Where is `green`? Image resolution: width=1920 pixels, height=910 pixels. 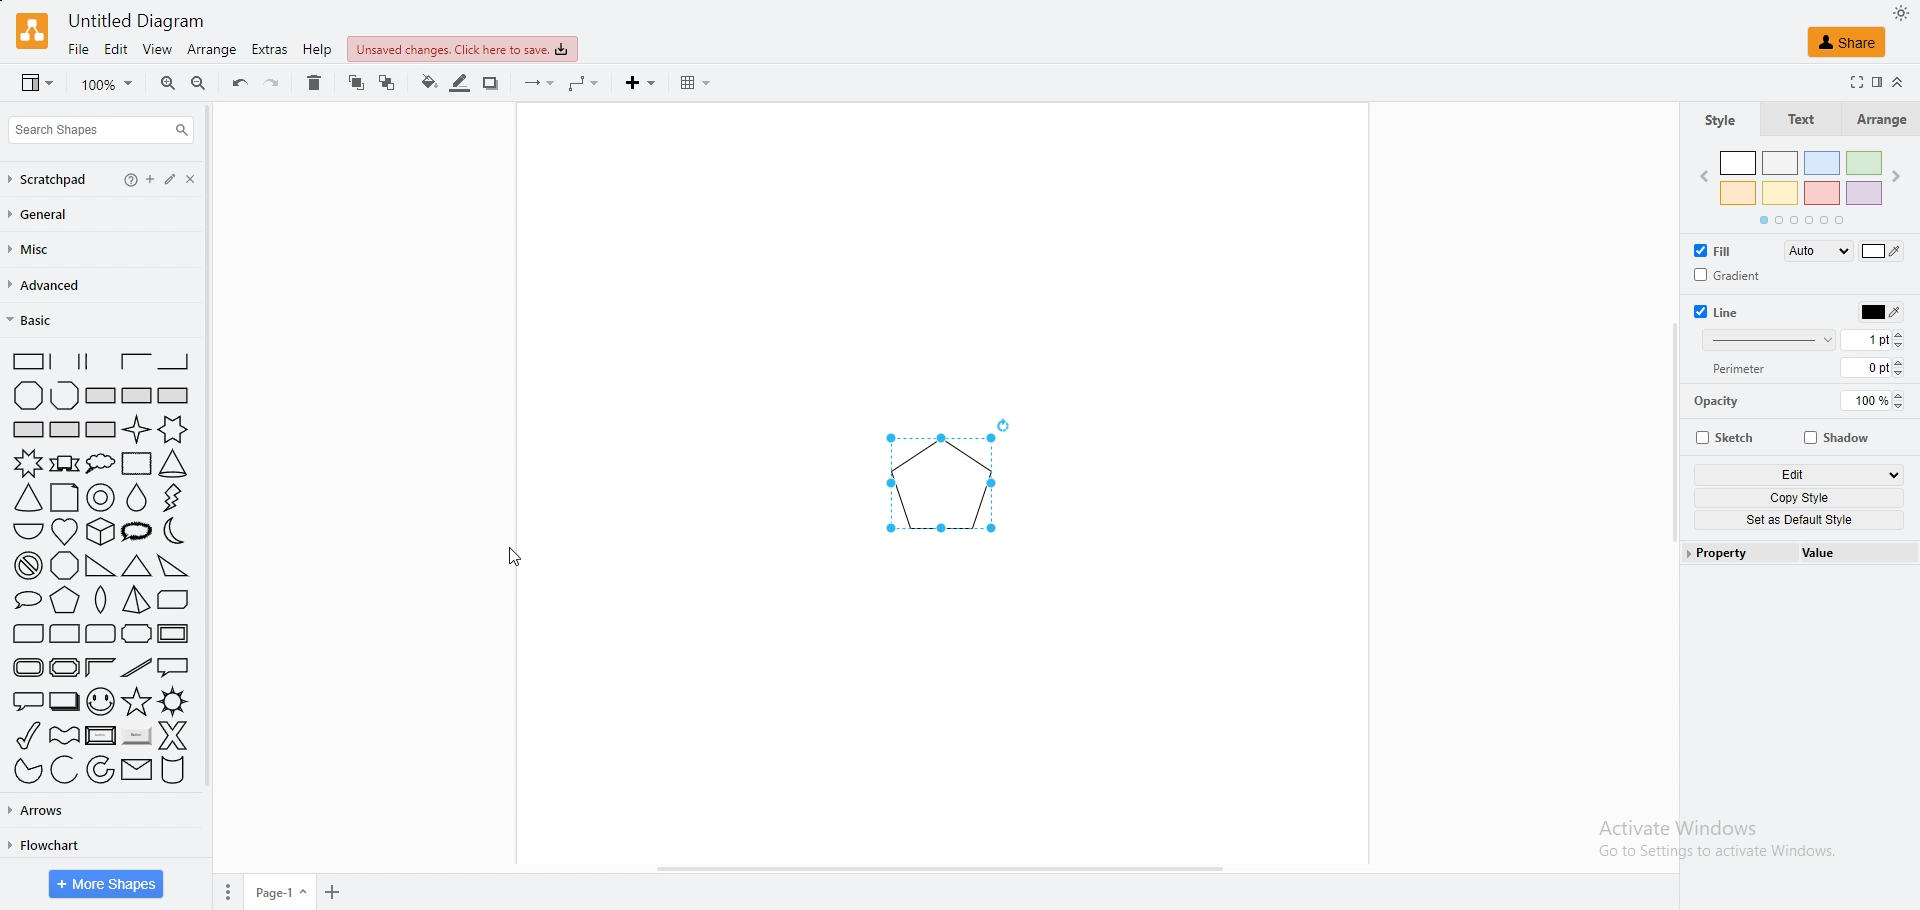
green is located at coordinates (1864, 164).